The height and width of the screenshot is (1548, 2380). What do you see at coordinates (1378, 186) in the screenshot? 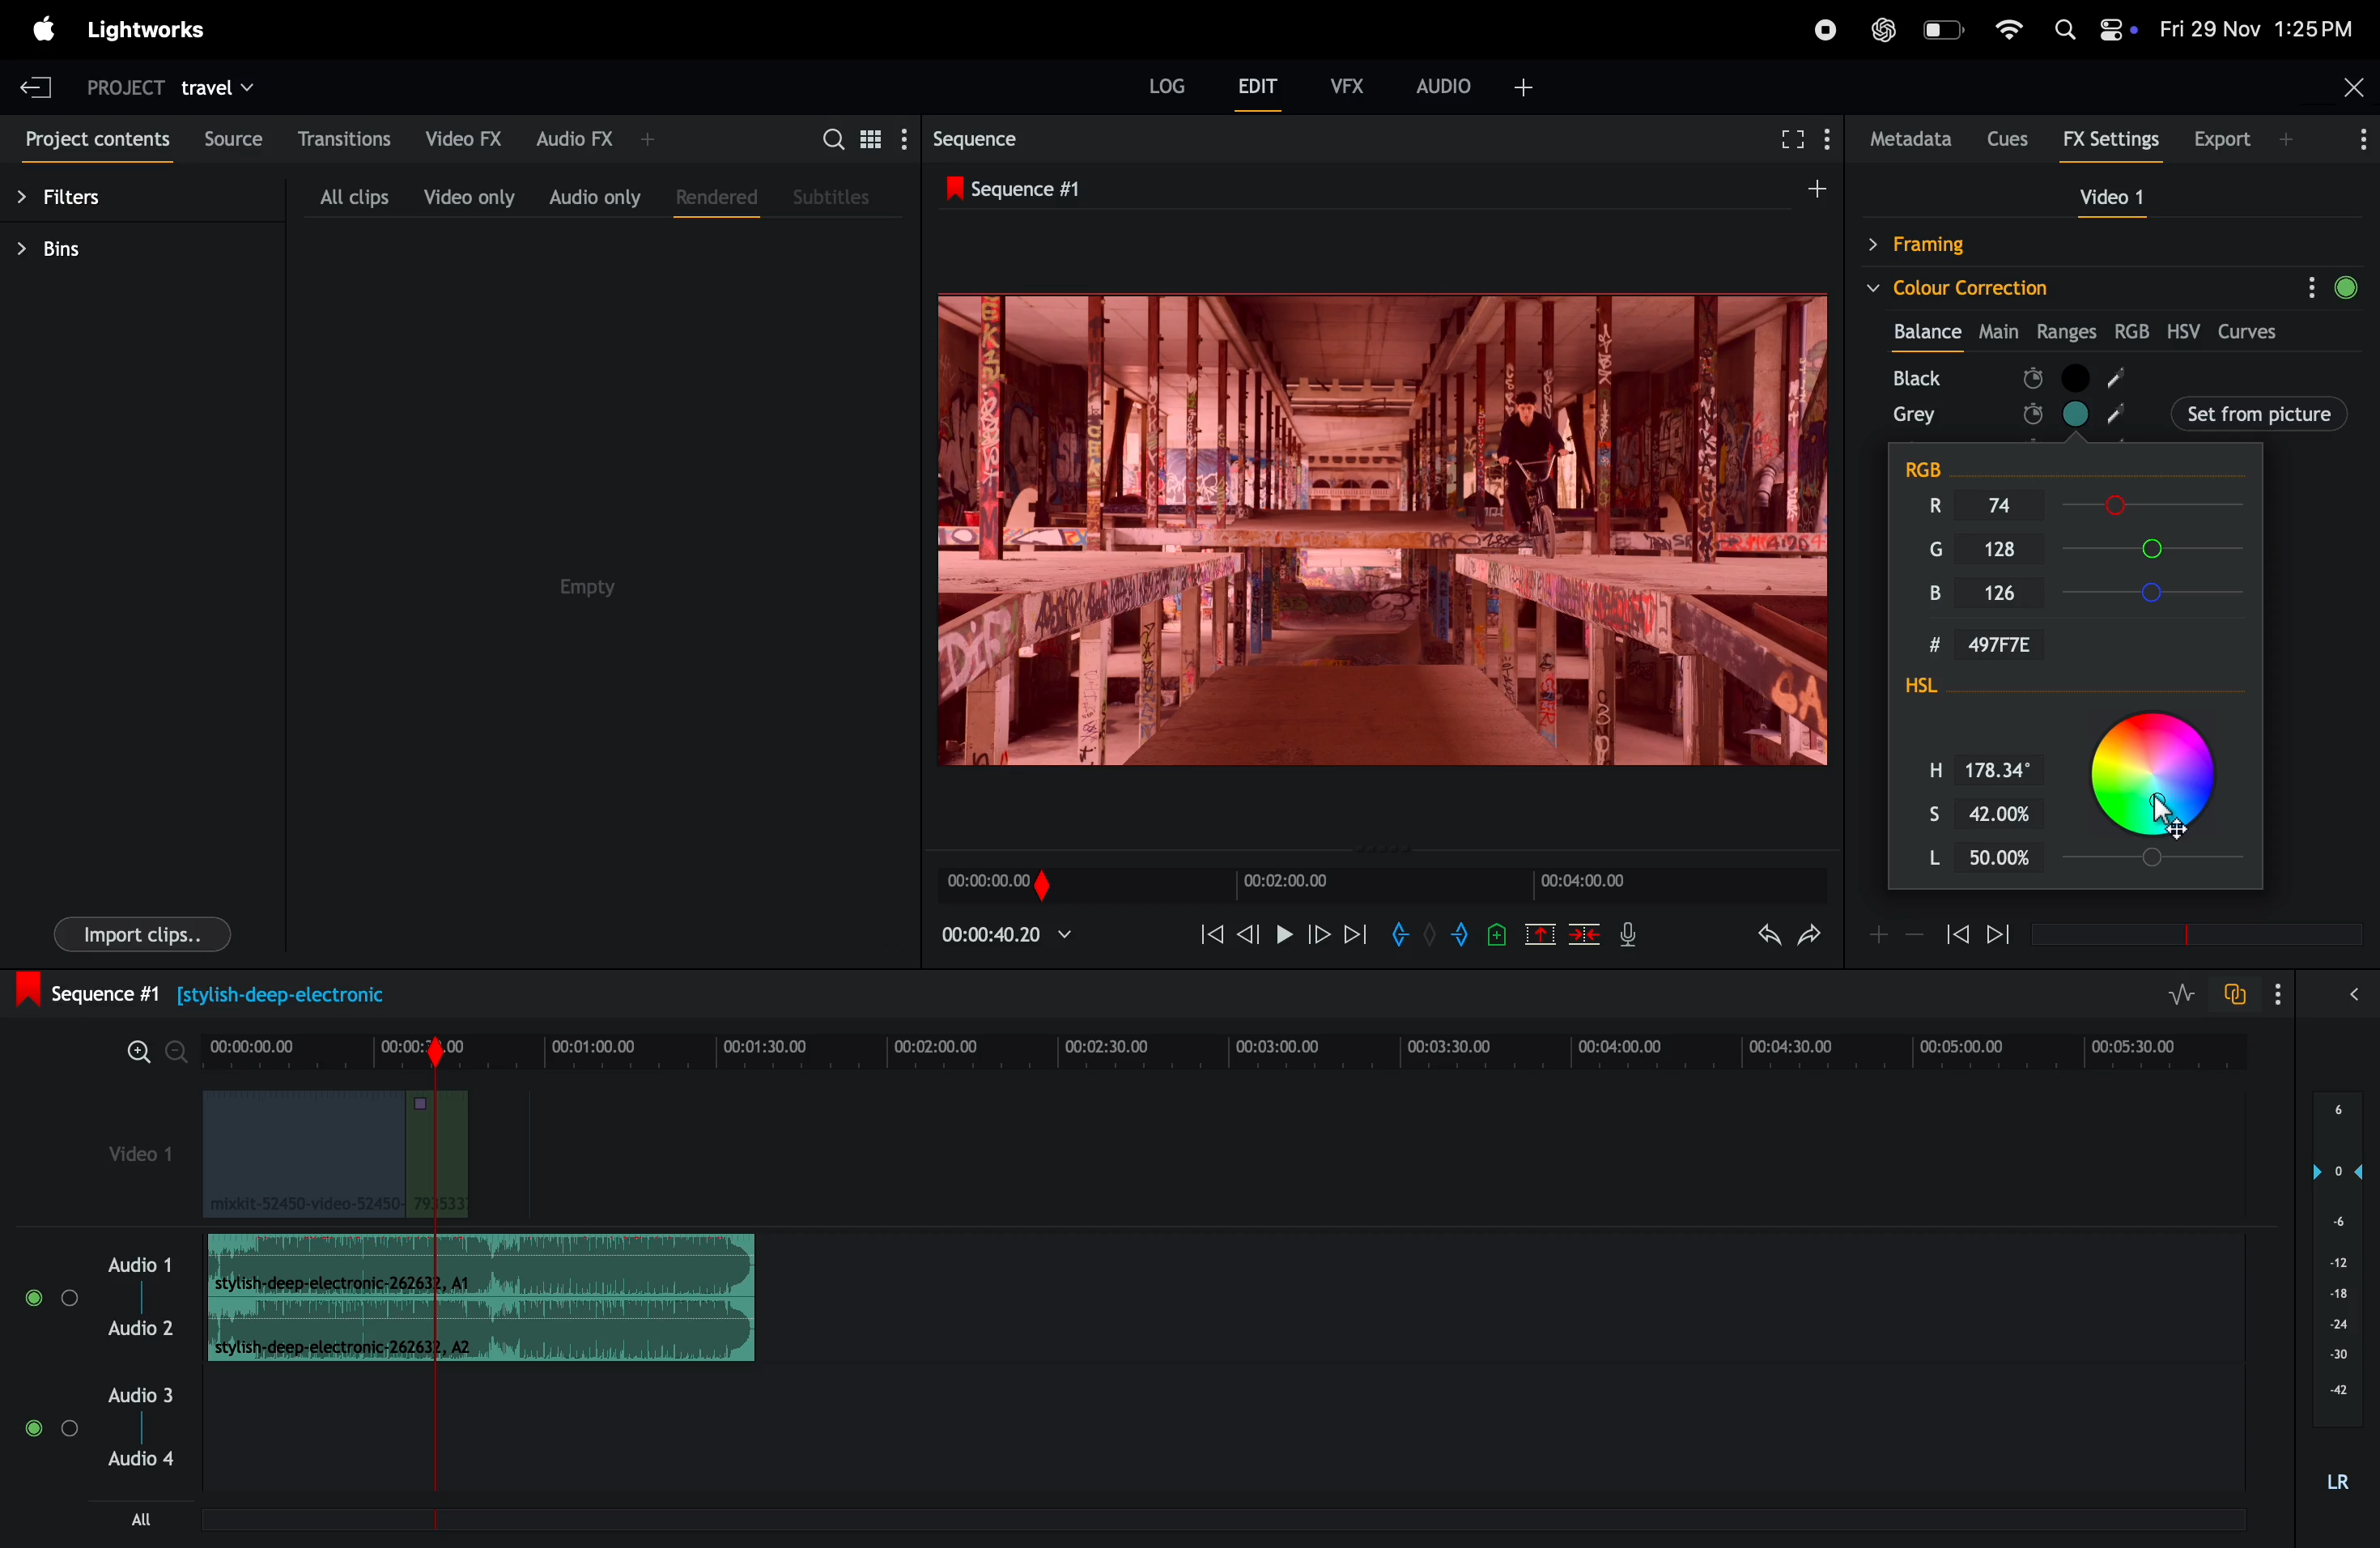
I see `sequence #1` at bounding box center [1378, 186].